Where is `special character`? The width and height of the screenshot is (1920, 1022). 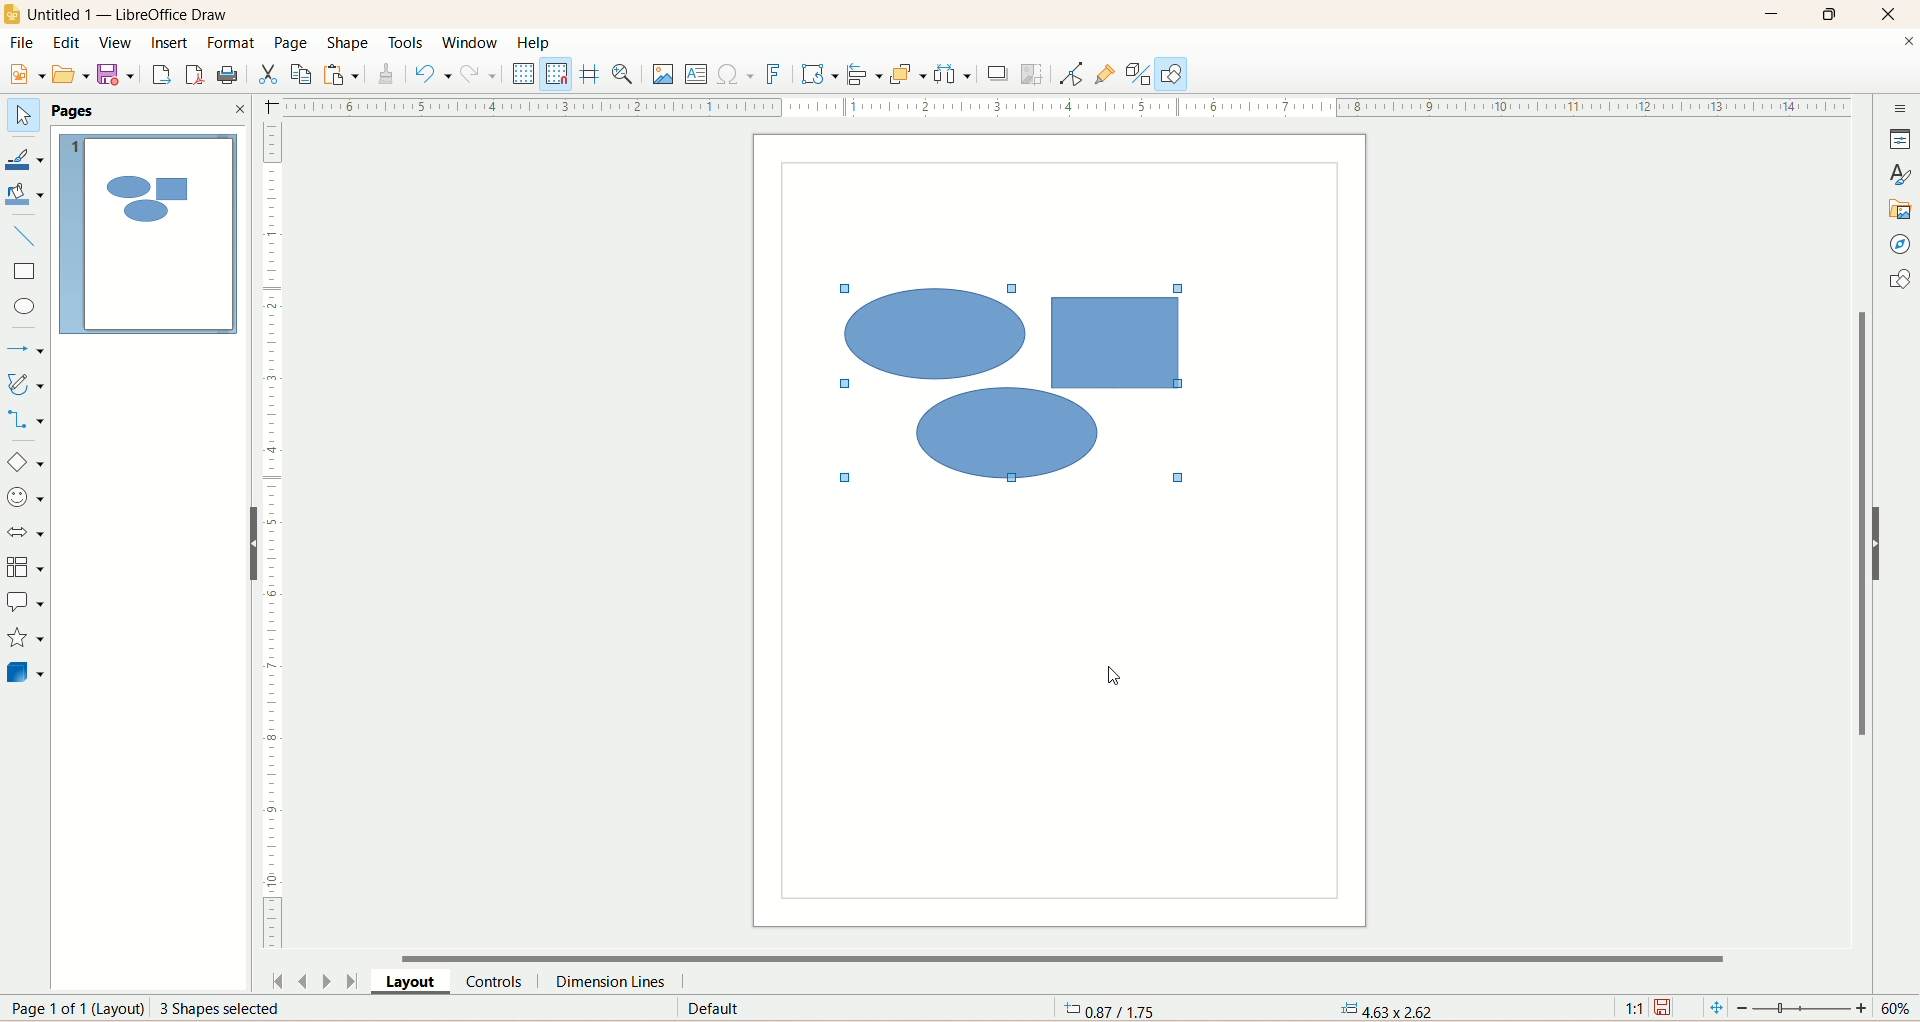 special character is located at coordinates (739, 76).